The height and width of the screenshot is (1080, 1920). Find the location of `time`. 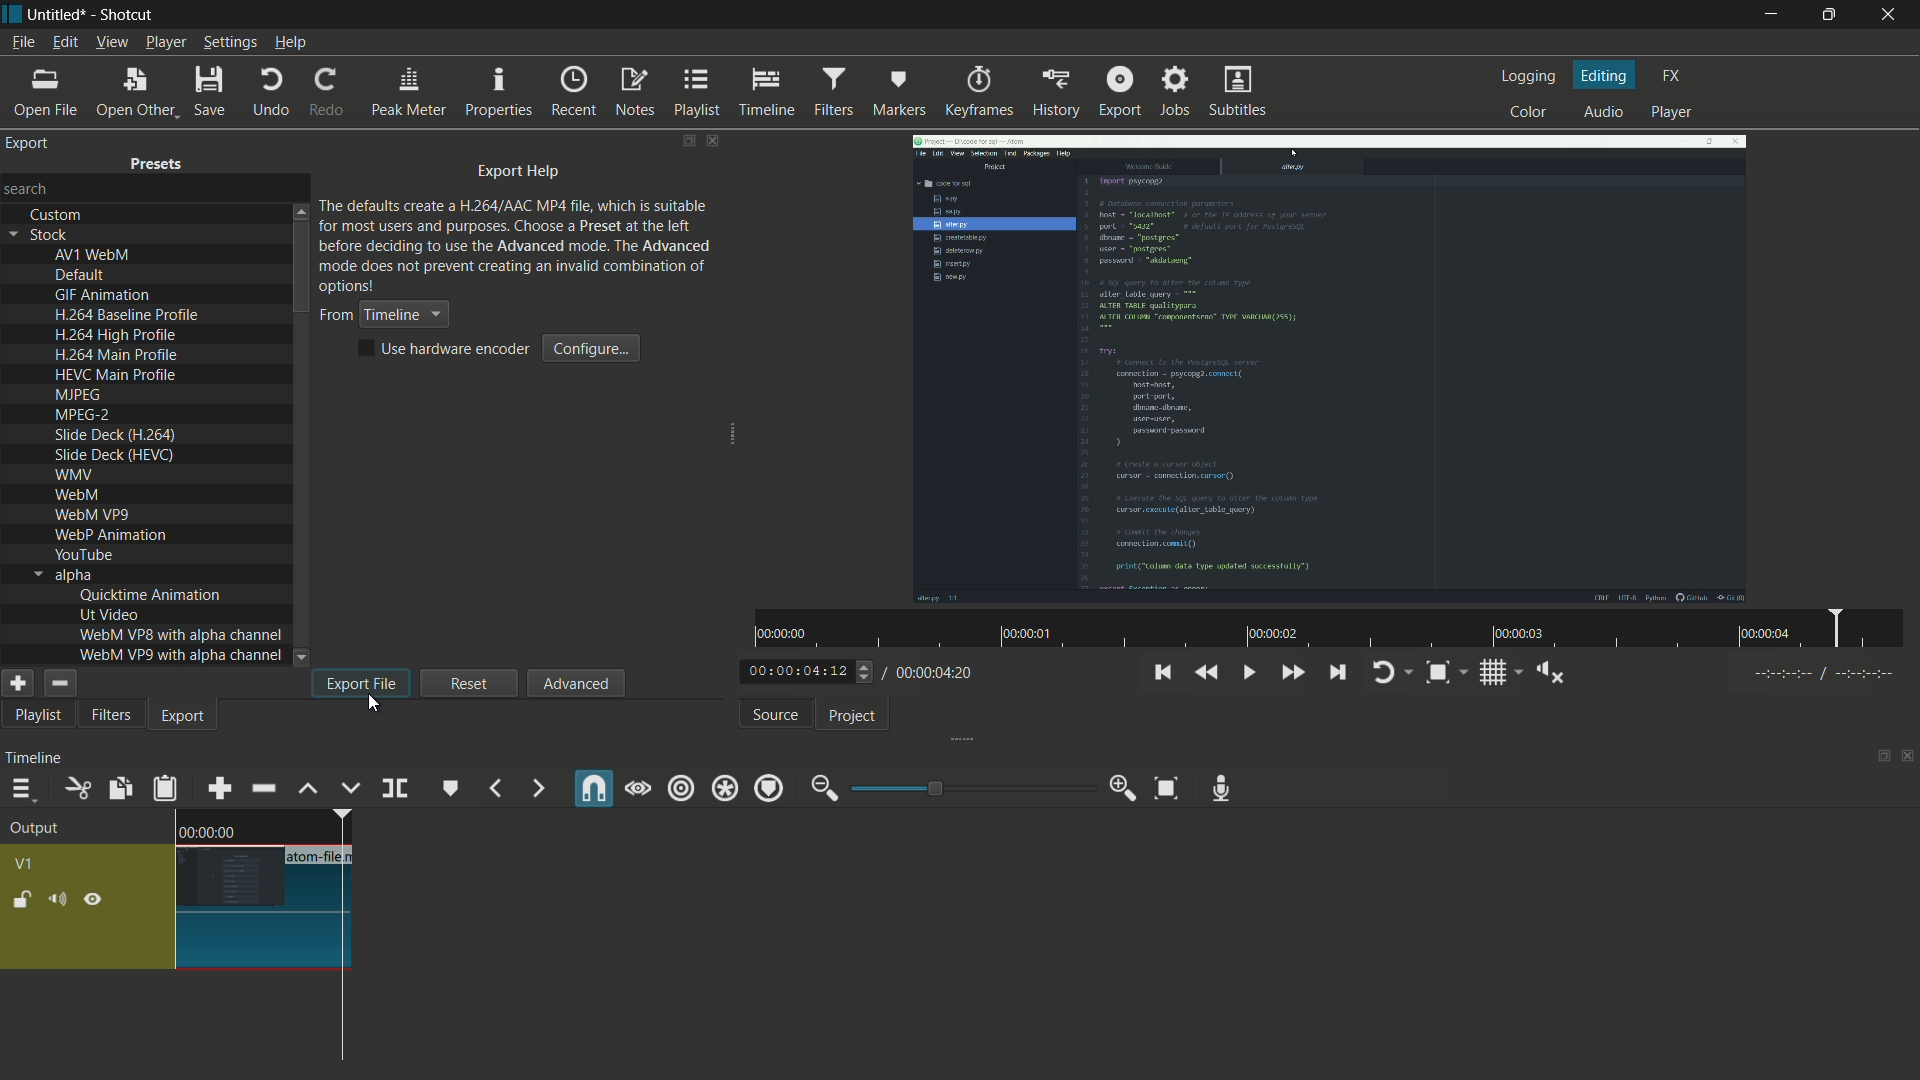

time is located at coordinates (1335, 629).